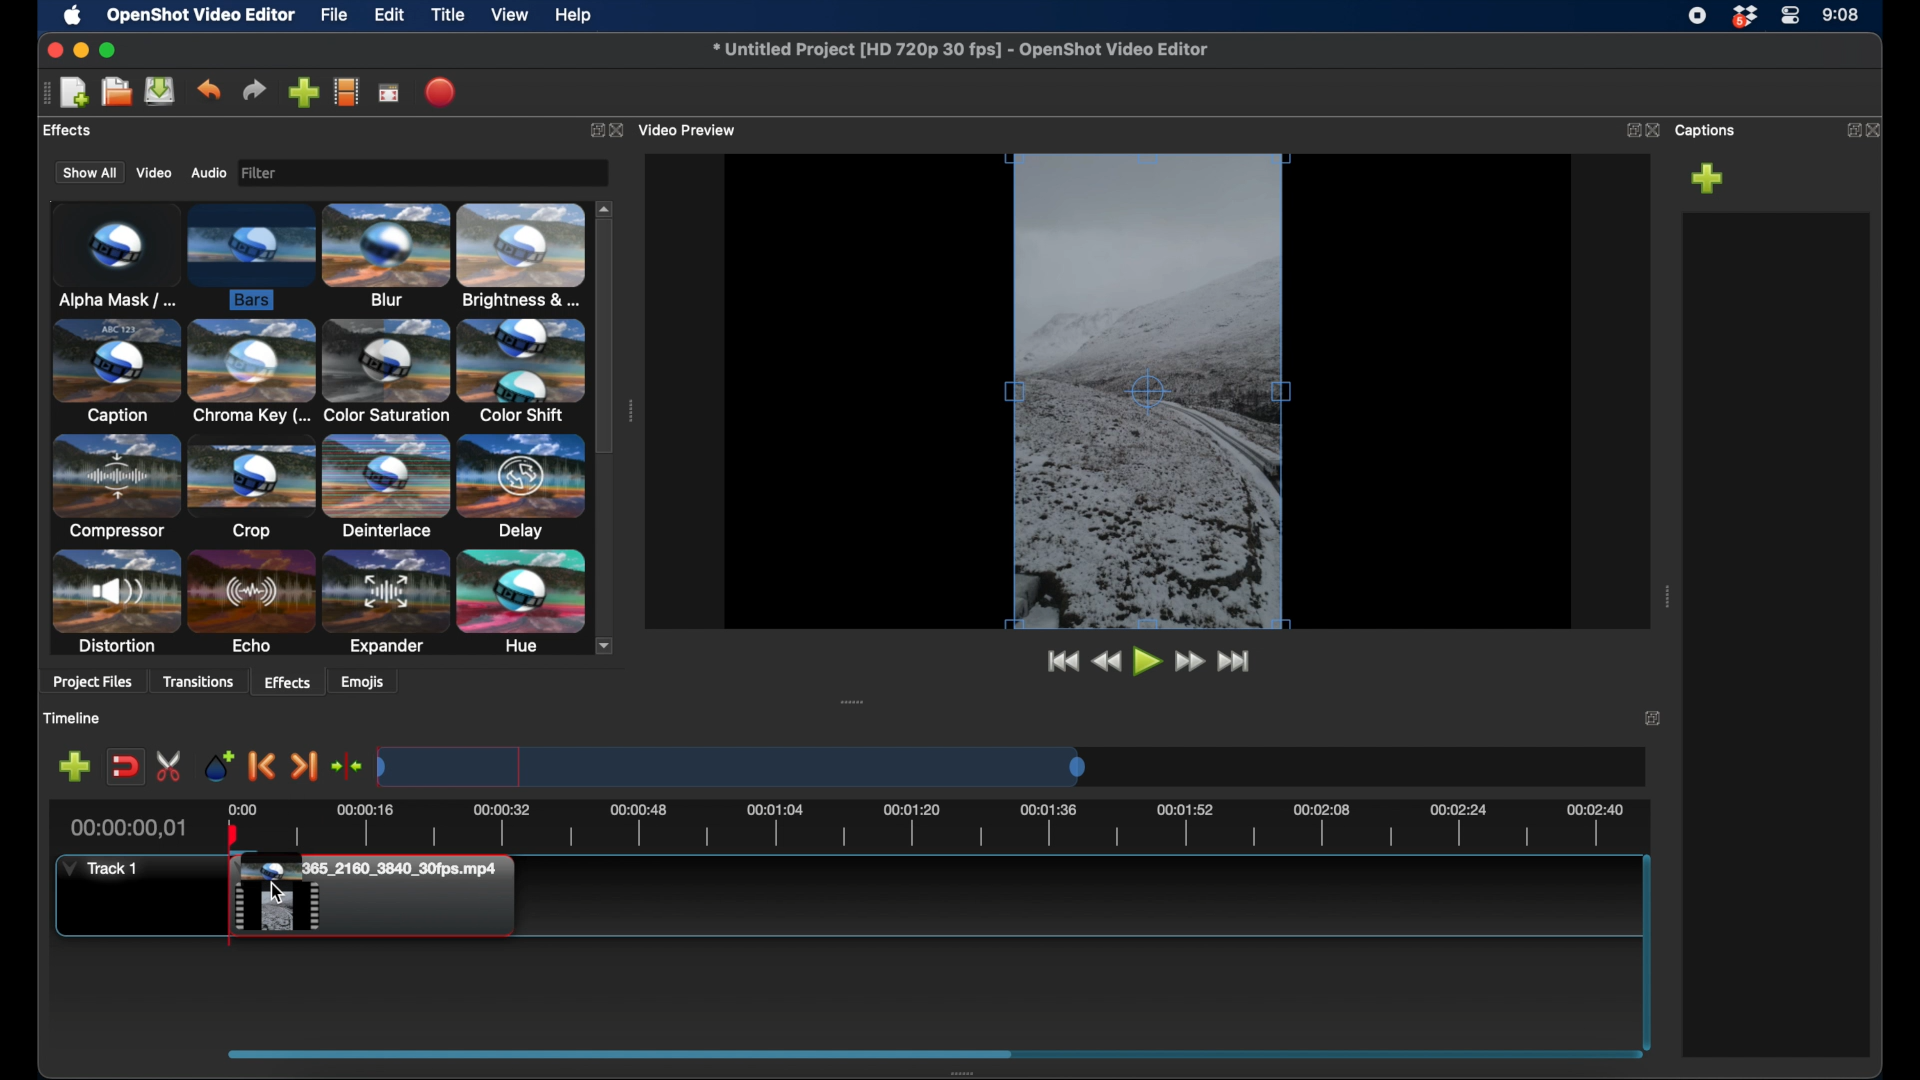 This screenshot has height=1080, width=1920. I want to click on distortion, so click(116, 603).